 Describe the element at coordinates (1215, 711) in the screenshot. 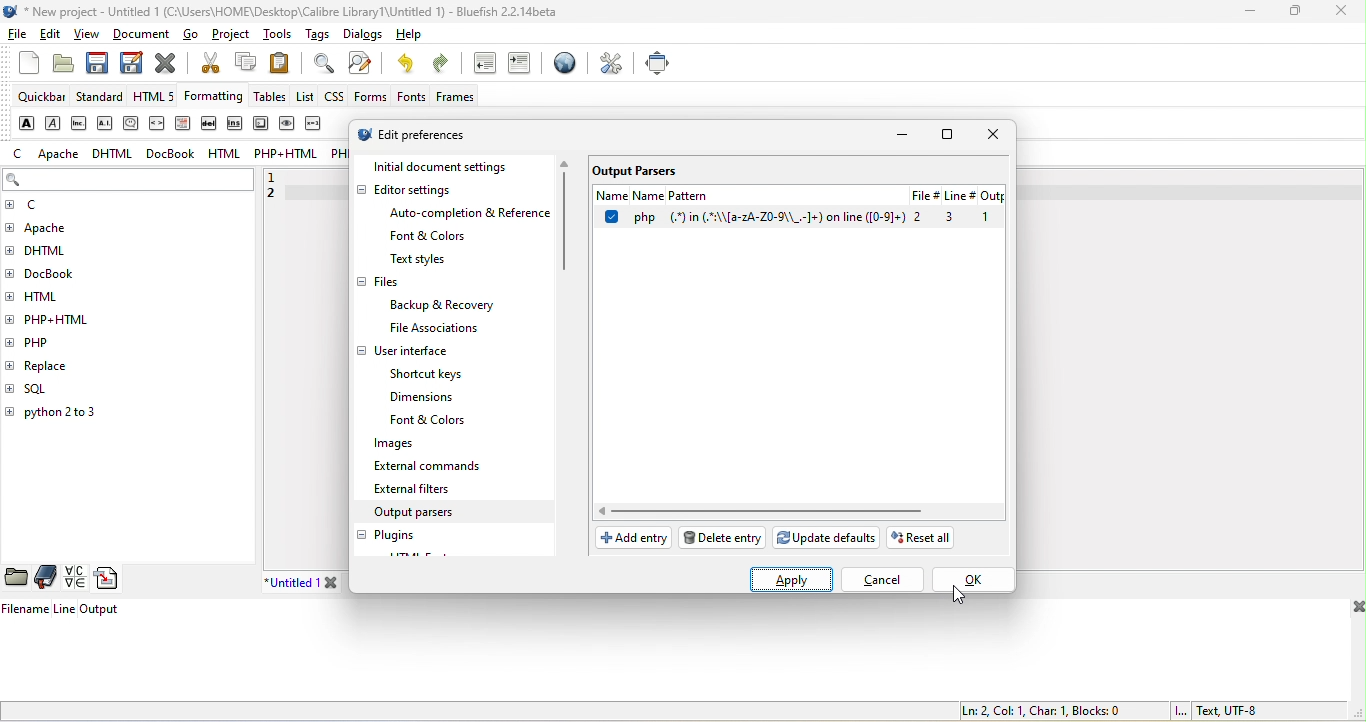

I see `text, utf 8` at that location.